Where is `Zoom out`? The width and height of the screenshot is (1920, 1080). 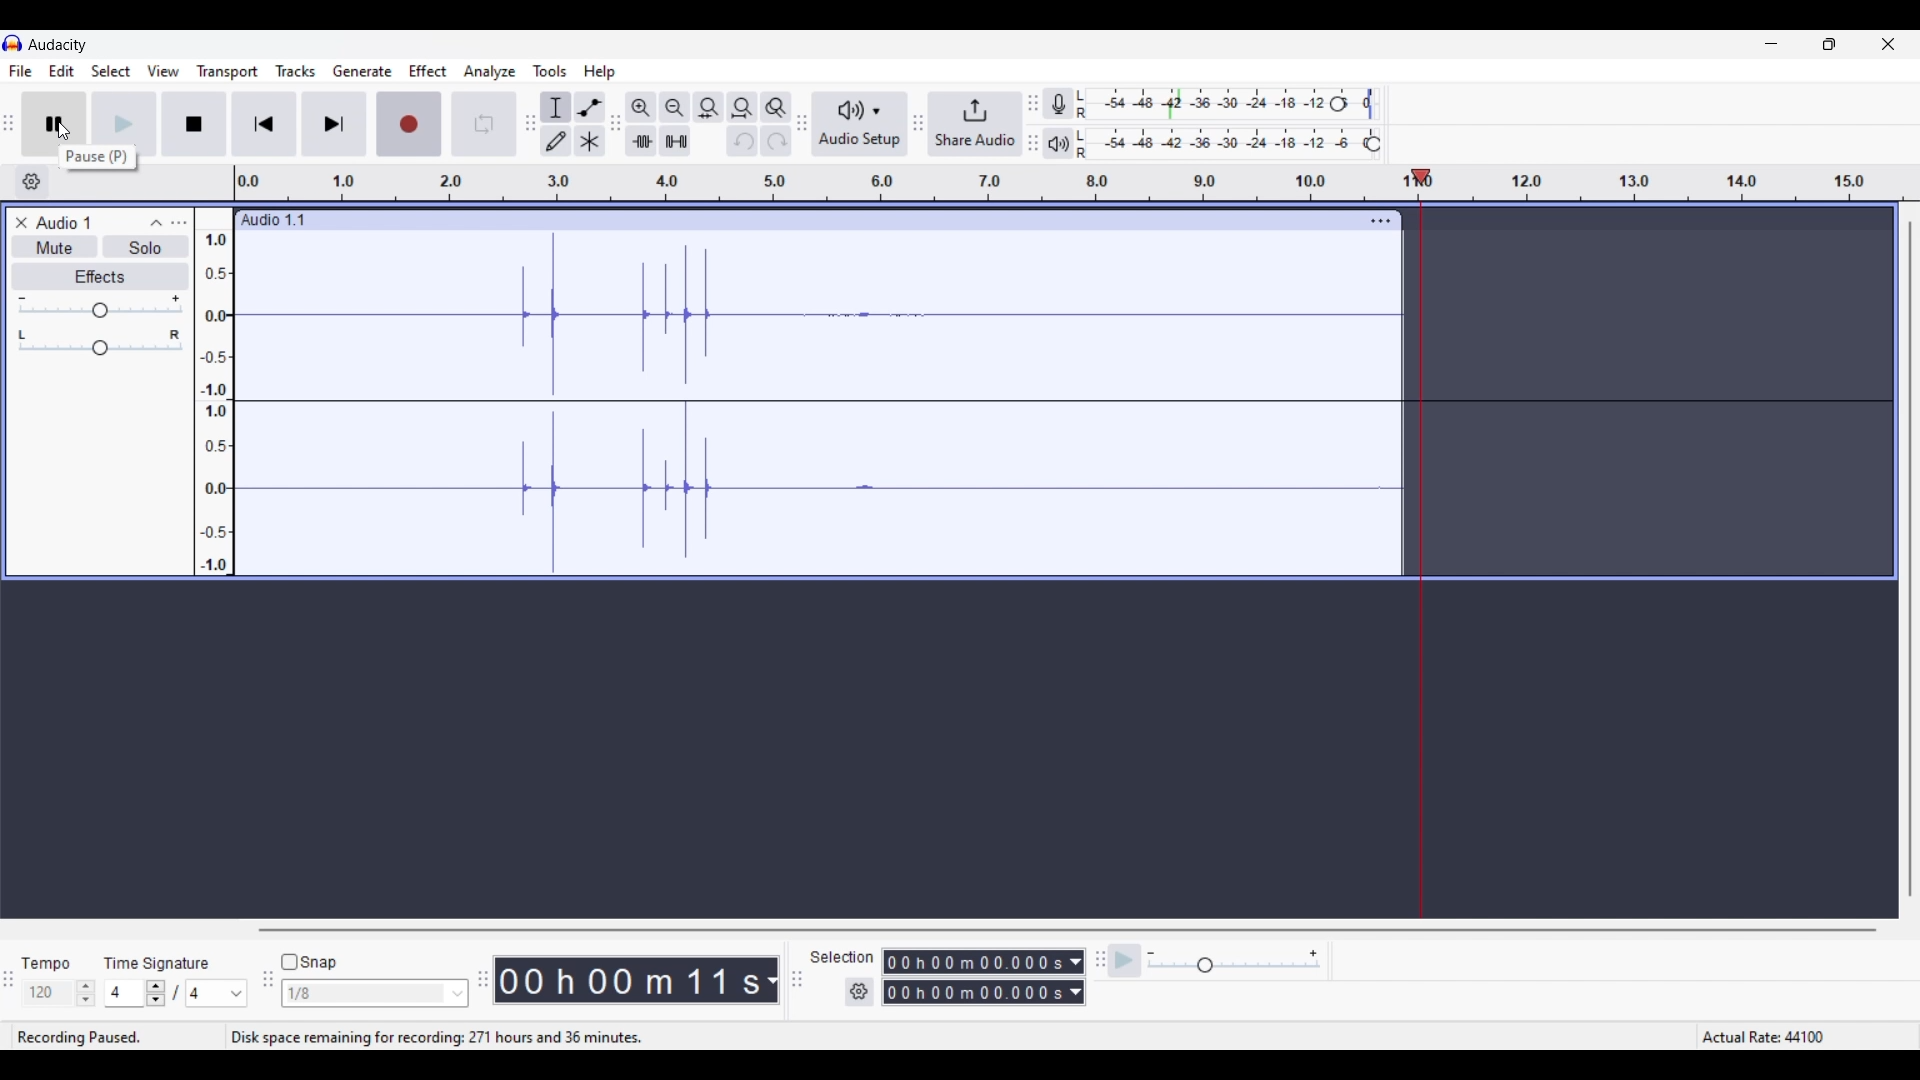
Zoom out is located at coordinates (674, 107).